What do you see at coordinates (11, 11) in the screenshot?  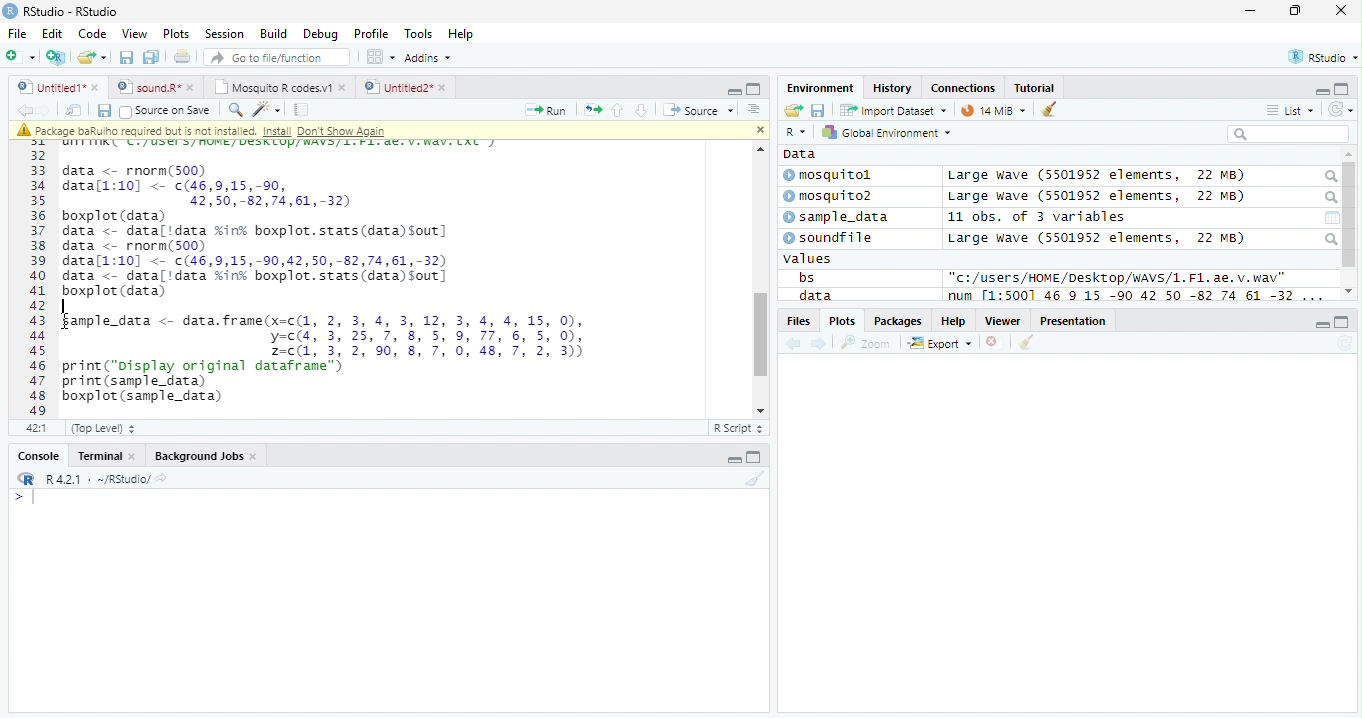 I see `Logo` at bounding box center [11, 11].